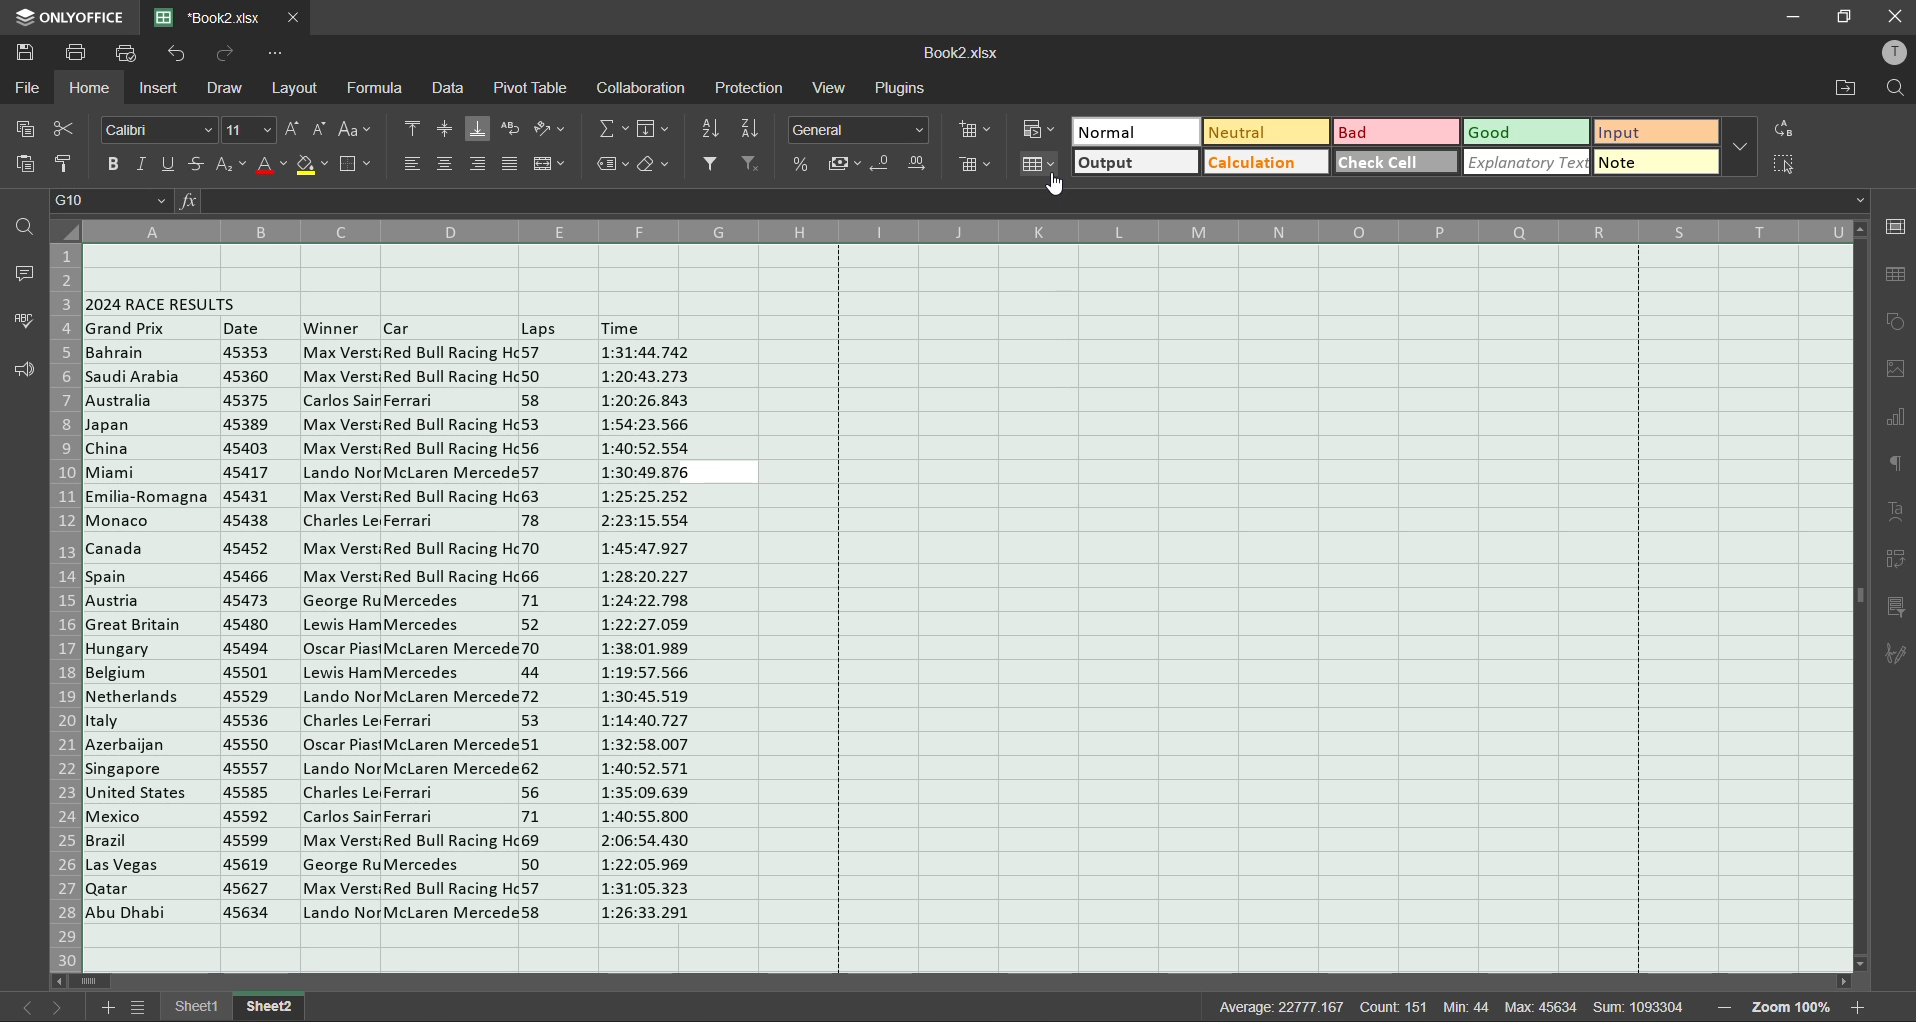  I want to click on sort descending, so click(750, 129).